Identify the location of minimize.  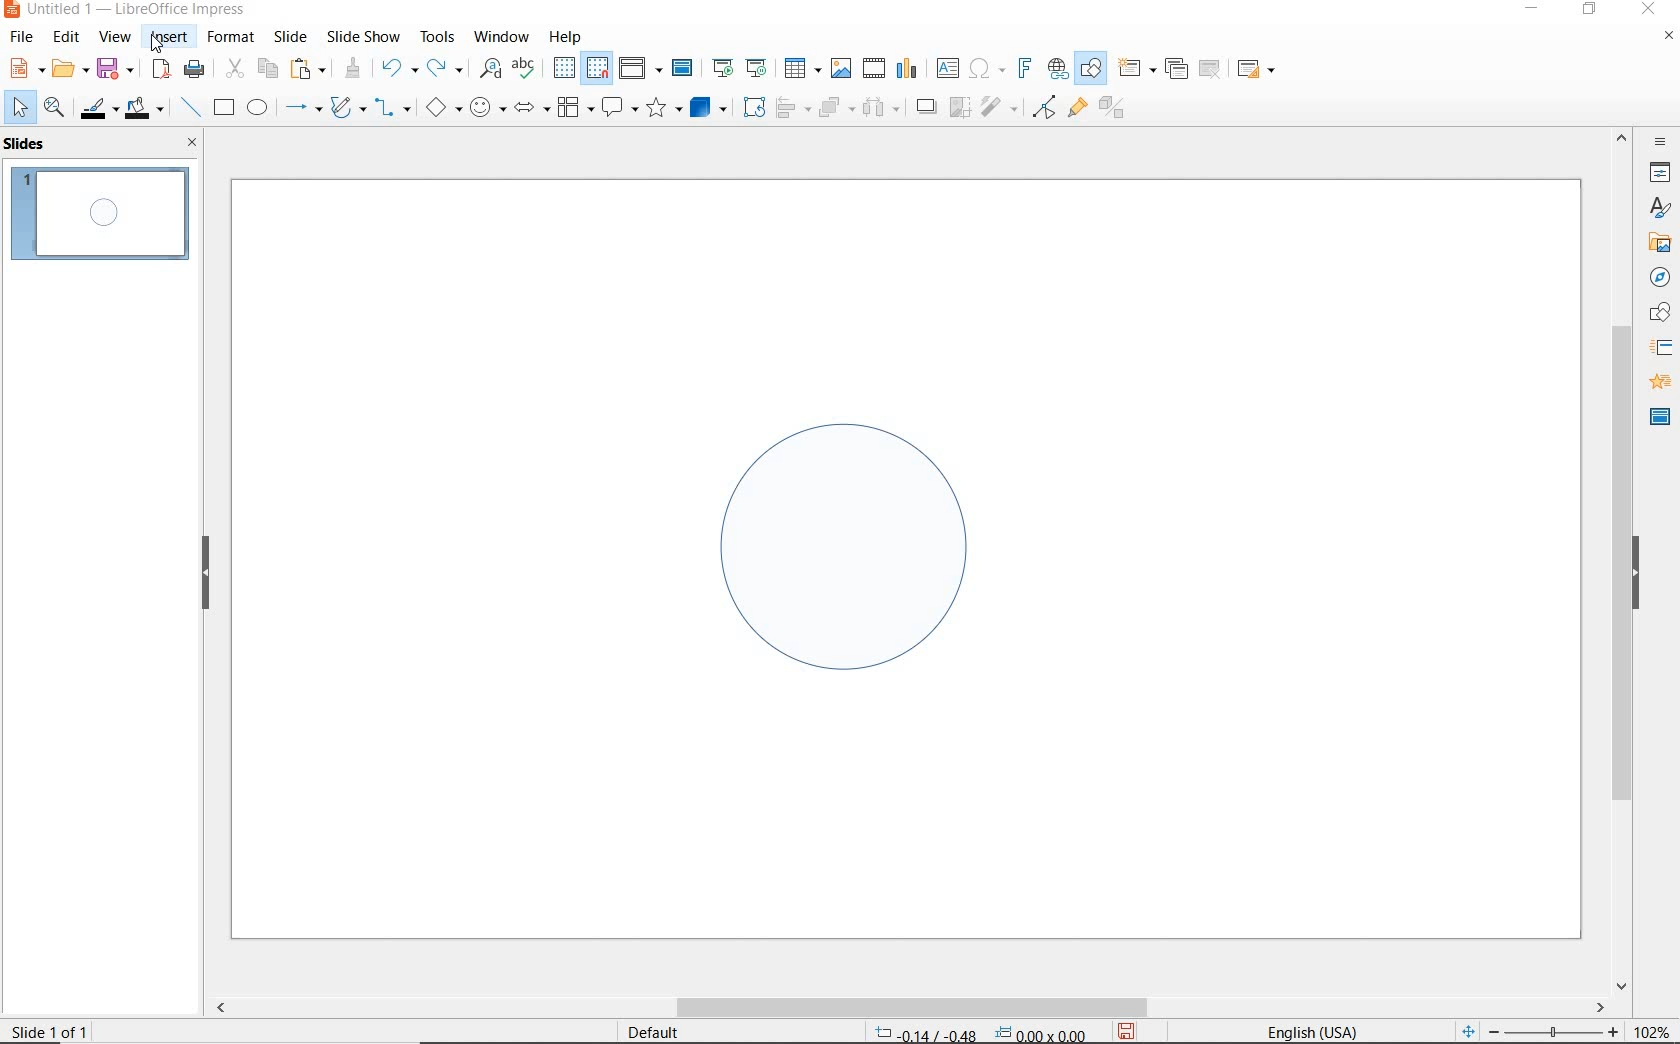
(1534, 11).